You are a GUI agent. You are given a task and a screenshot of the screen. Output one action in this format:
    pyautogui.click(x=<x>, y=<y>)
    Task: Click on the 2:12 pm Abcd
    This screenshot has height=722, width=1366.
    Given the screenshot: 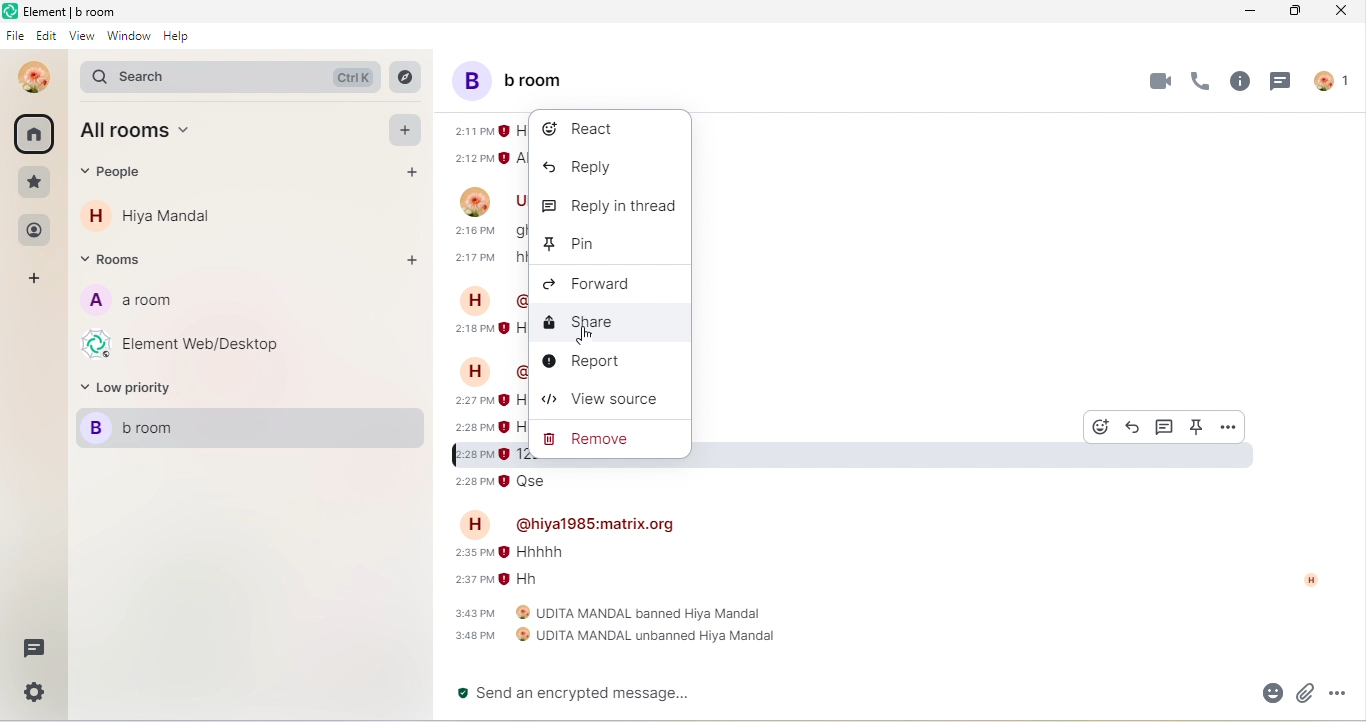 What is the action you would take?
    pyautogui.click(x=489, y=158)
    